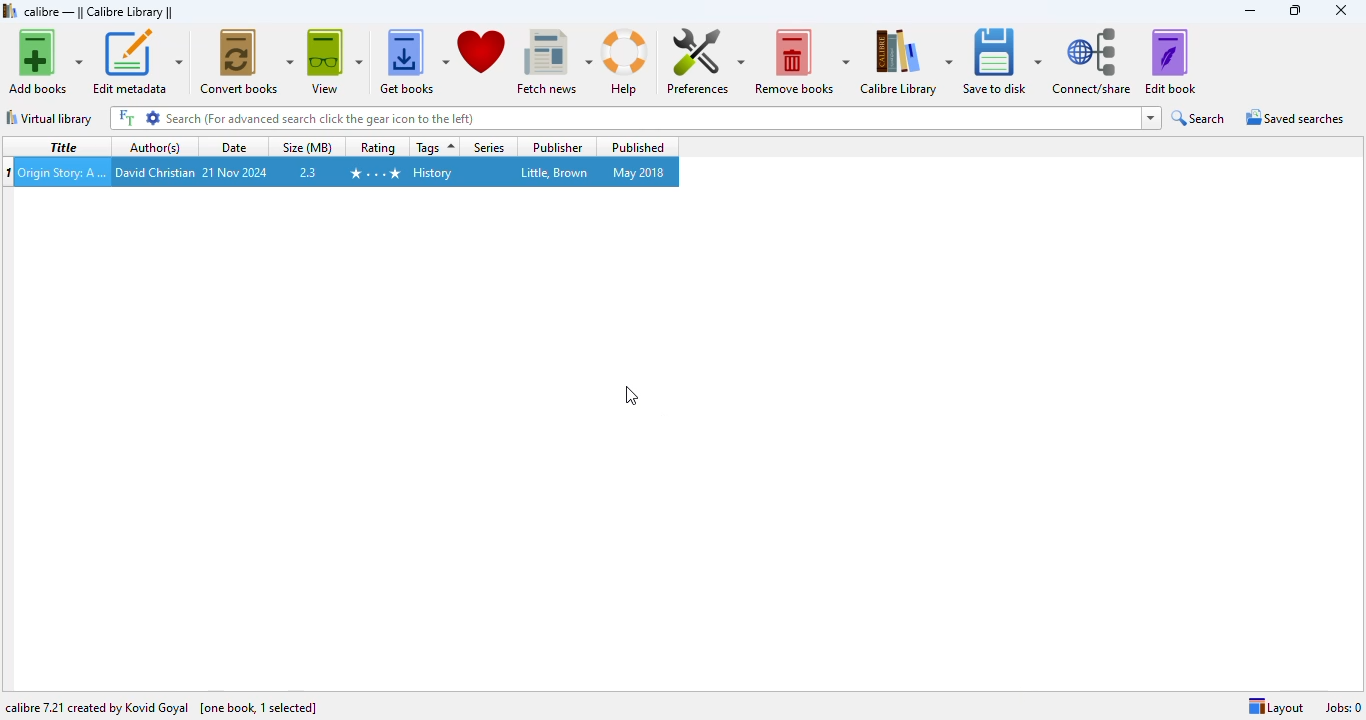 The image size is (1366, 720). What do you see at coordinates (8, 174) in the screenshot?
I see `munber` at bounding box center [8, 174].